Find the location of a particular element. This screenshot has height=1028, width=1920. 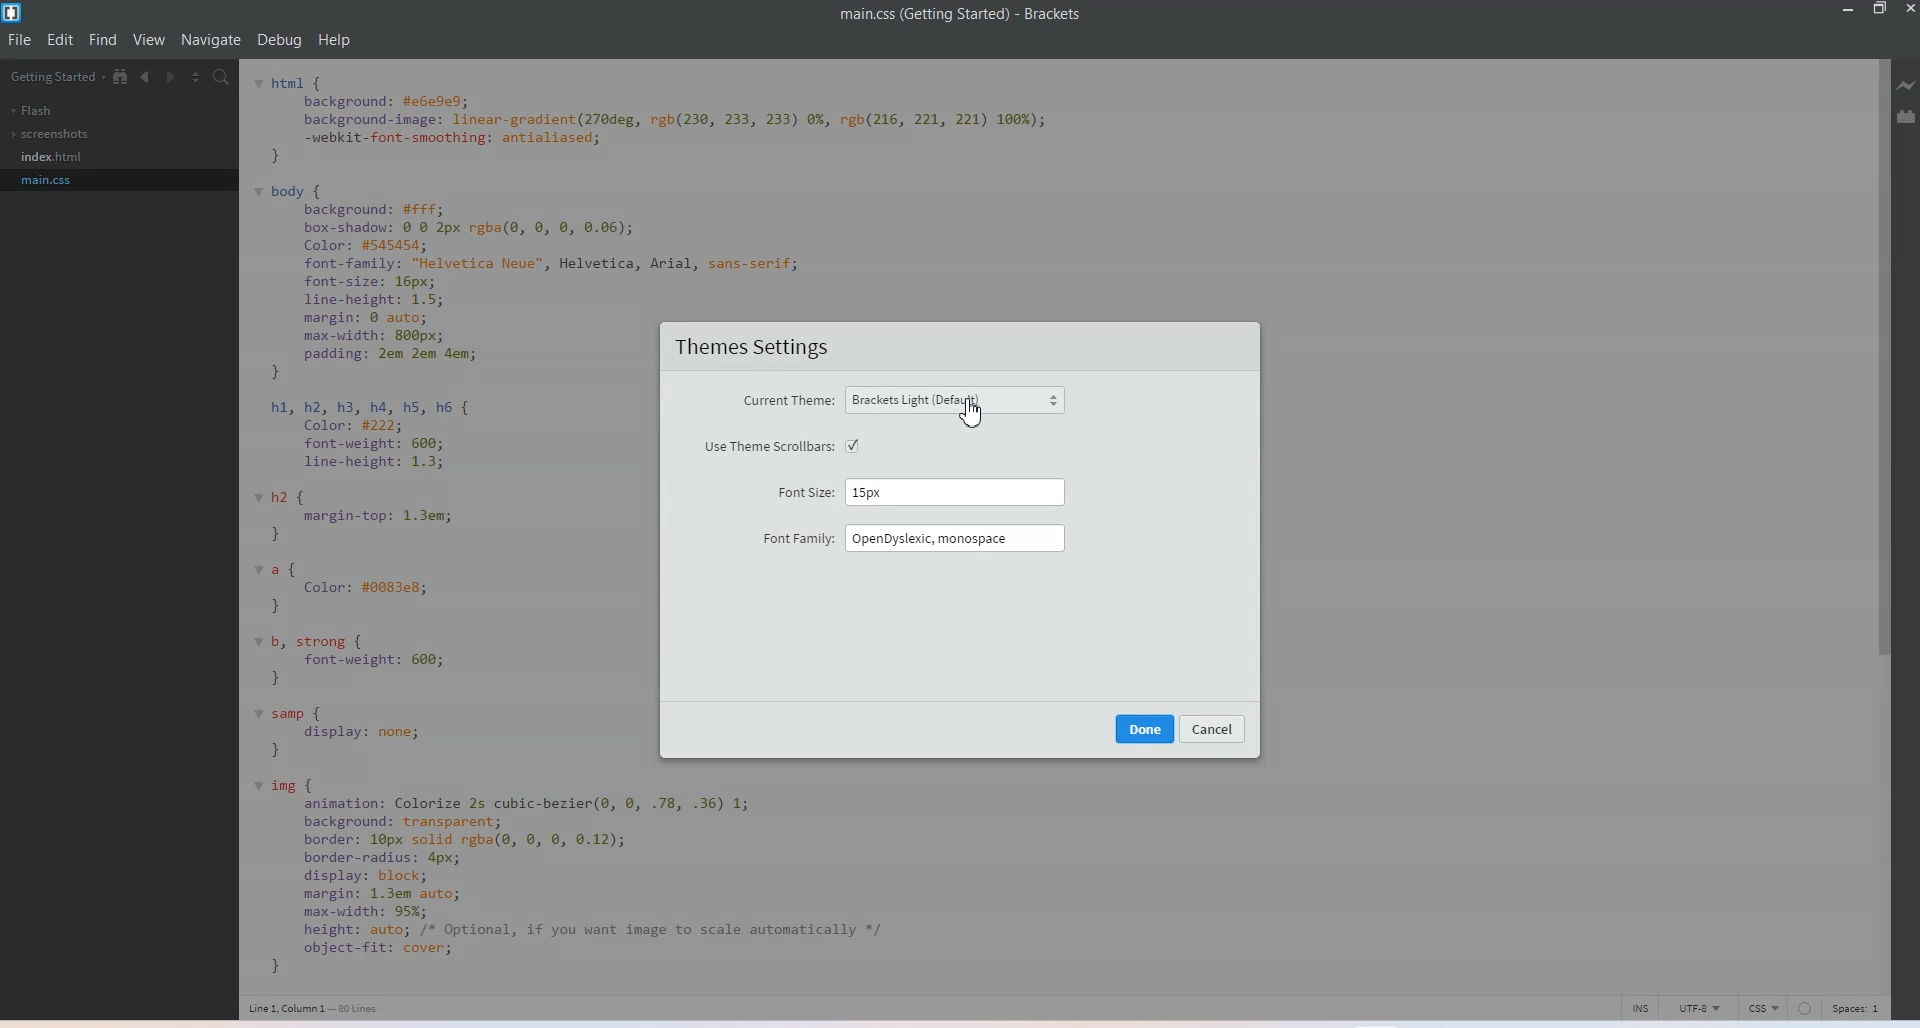

Getting Started is located at coordinates (54, 76).